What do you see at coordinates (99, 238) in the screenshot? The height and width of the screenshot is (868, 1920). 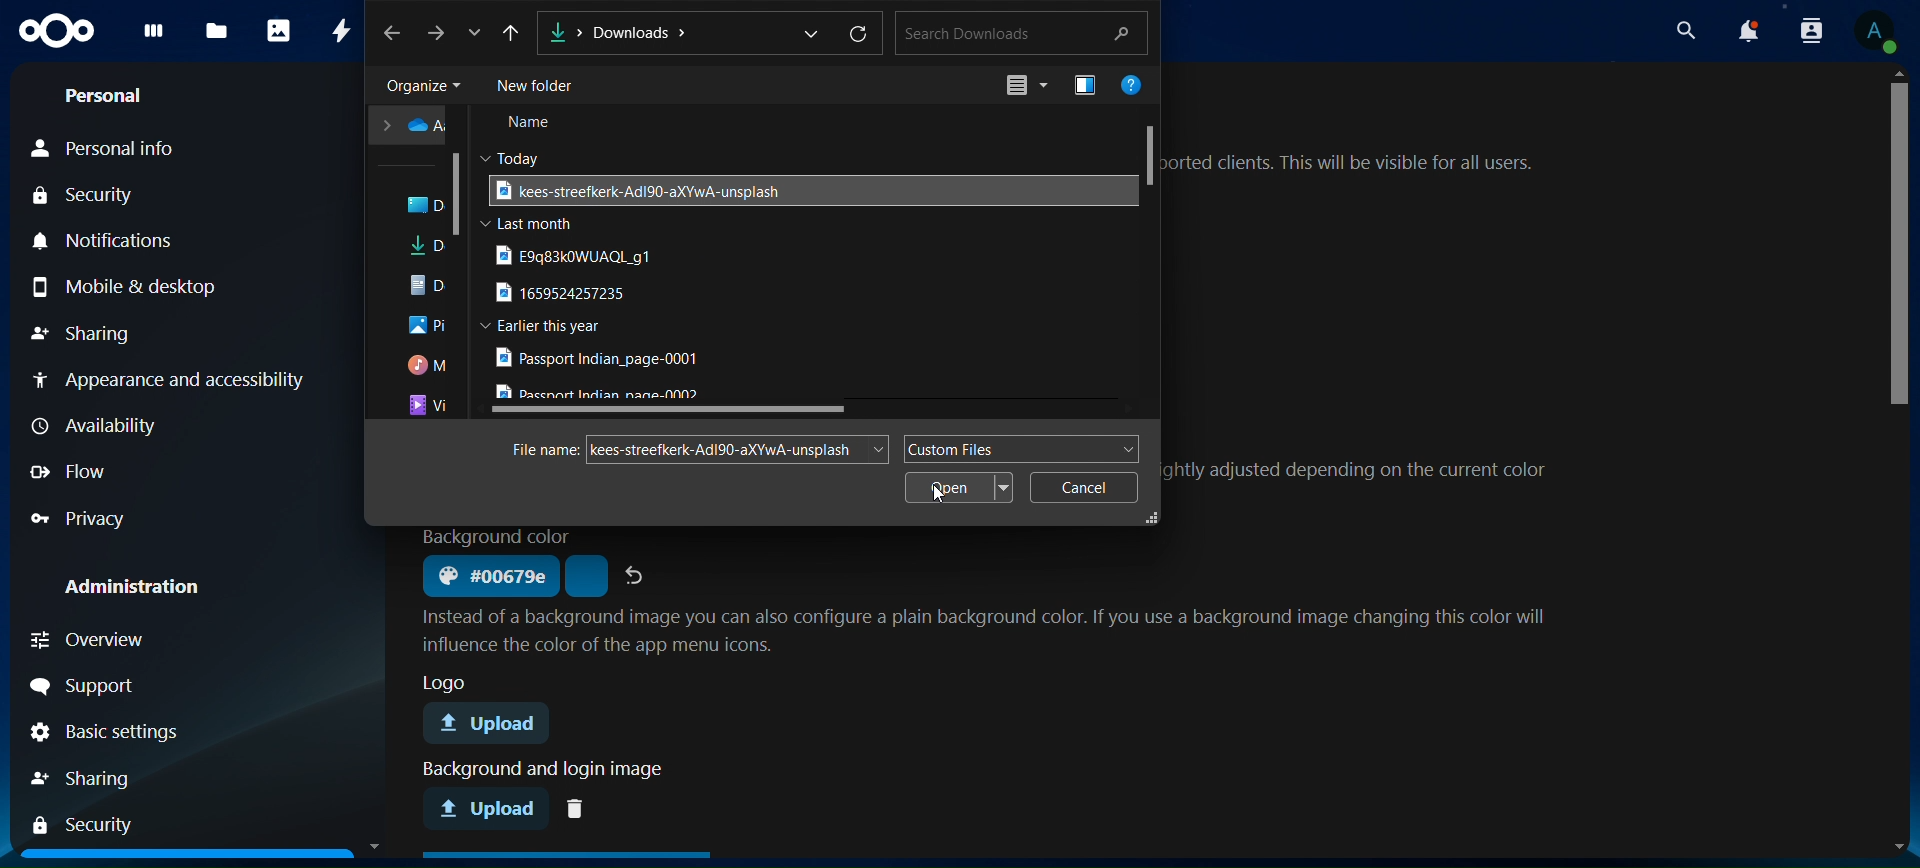 I see `notifications` at bounding box center [99, 238].